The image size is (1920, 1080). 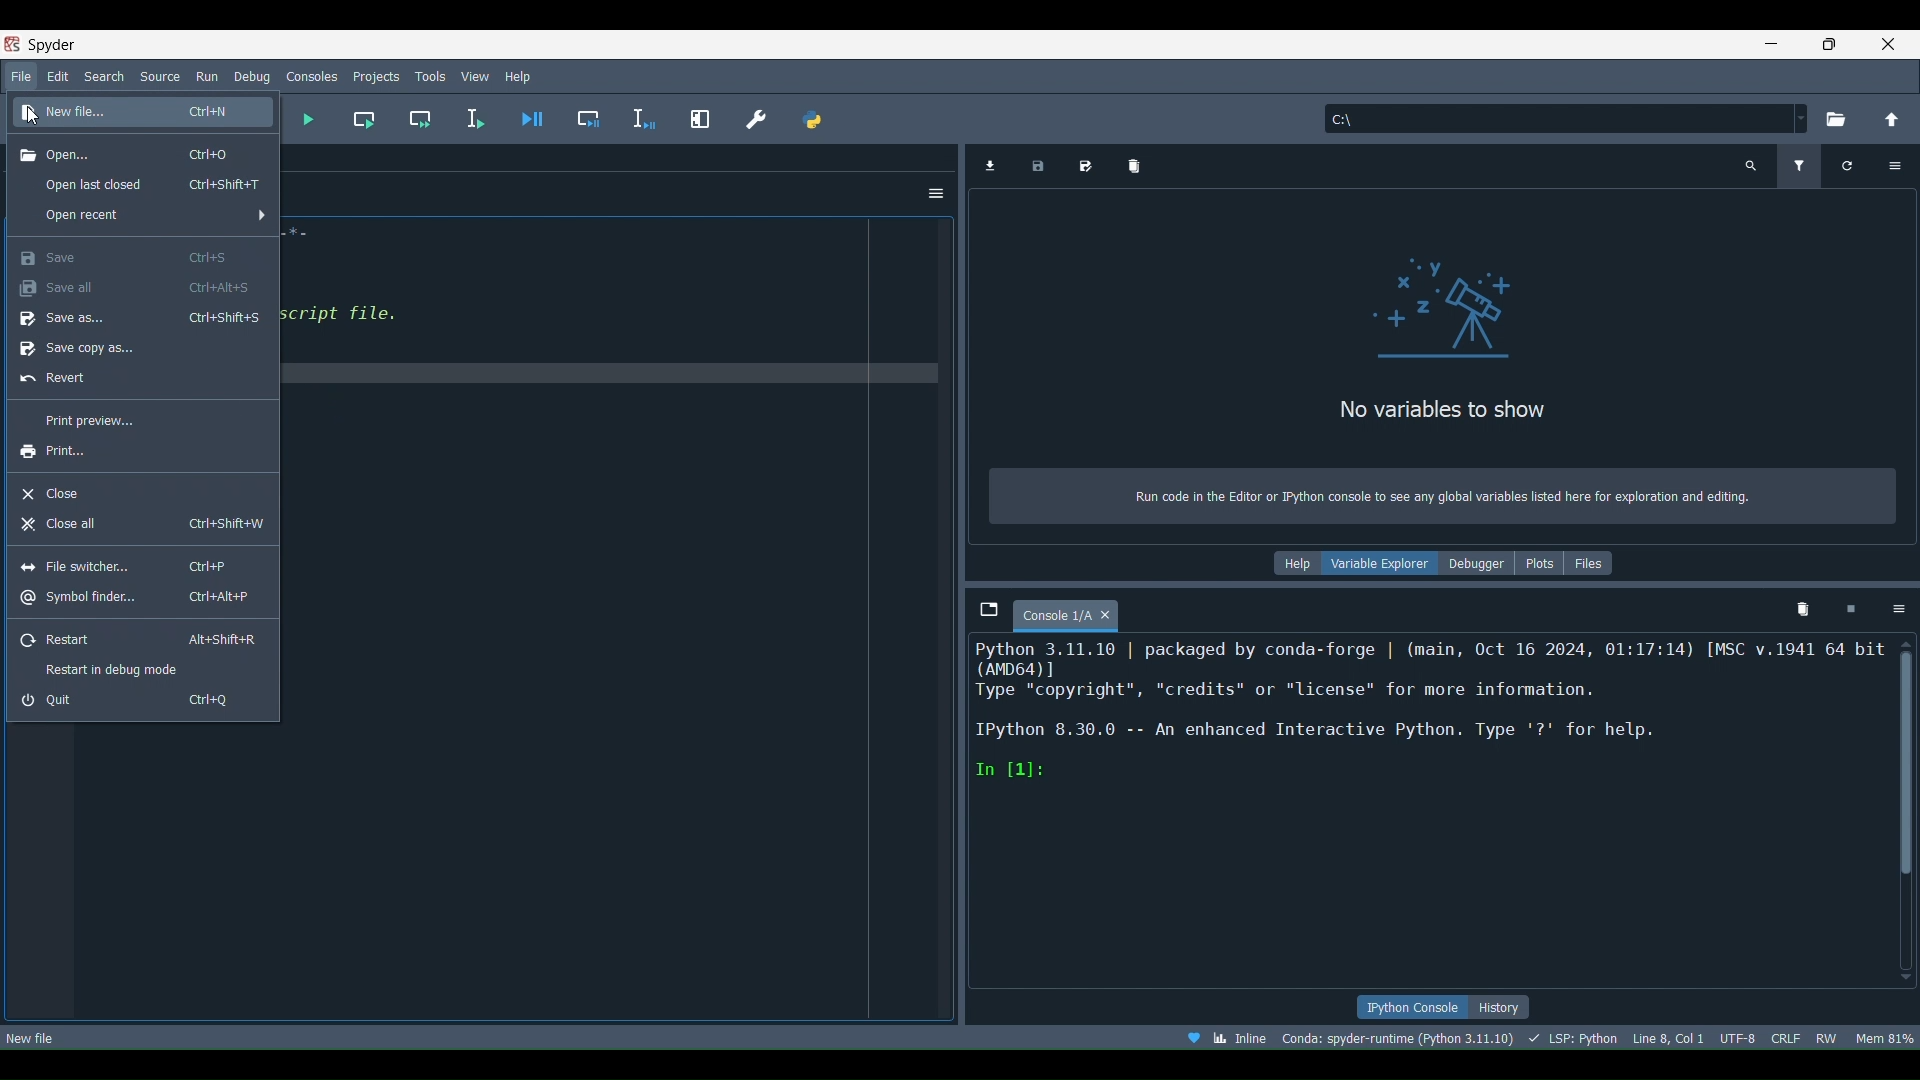 What do you see at coordinates (1897, 611) in the screenshot?
I see `Options` at bounding box center [1897, 611].